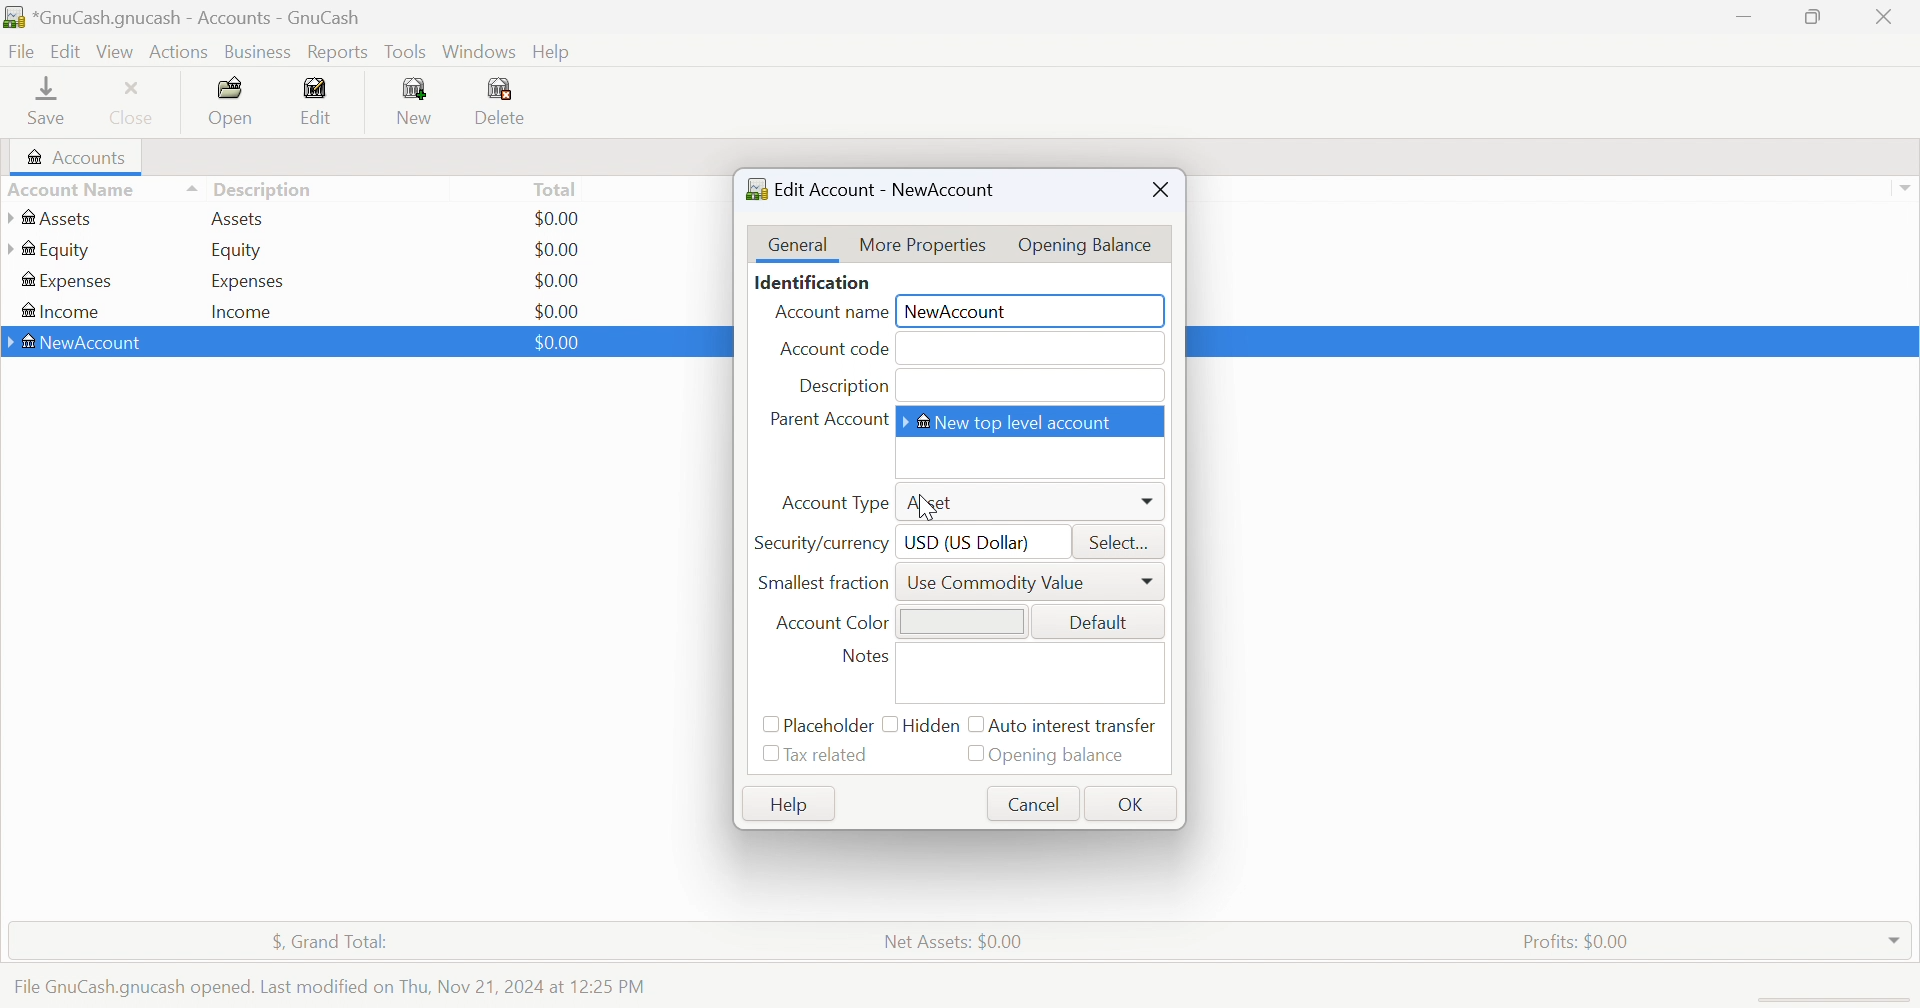 The width and height of the screenshot is (1920, 1008). I want to click on Close, so click(133, 101).